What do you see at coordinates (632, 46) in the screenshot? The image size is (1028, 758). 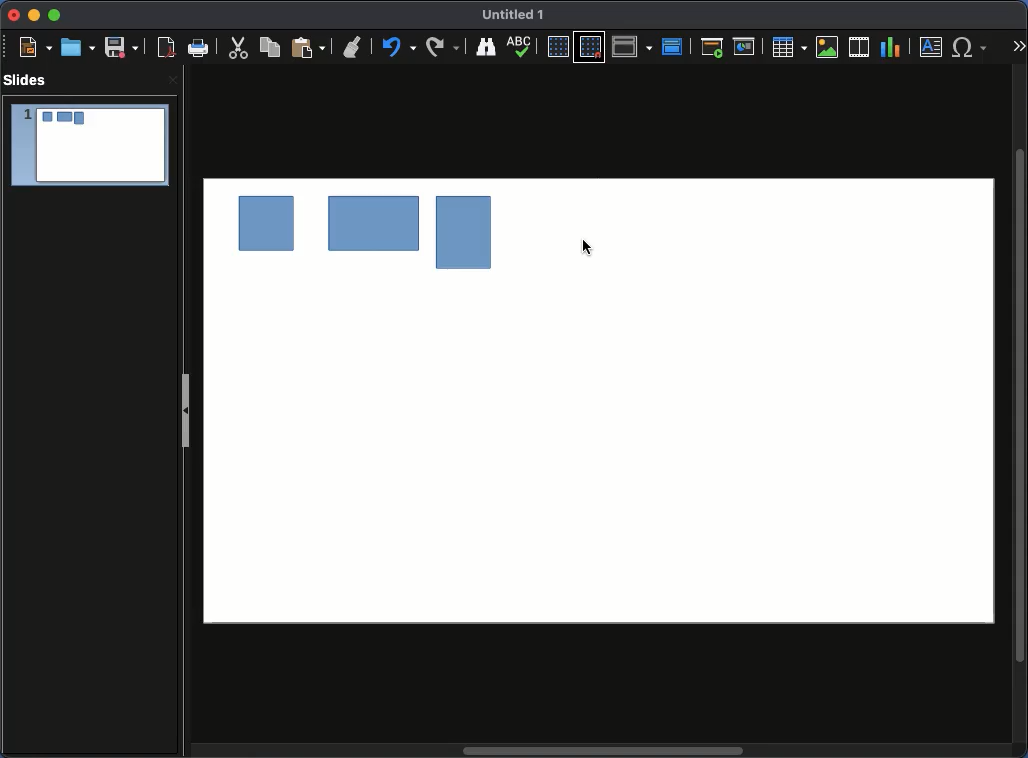 I see `Display views` at bounding box center [632, 46].